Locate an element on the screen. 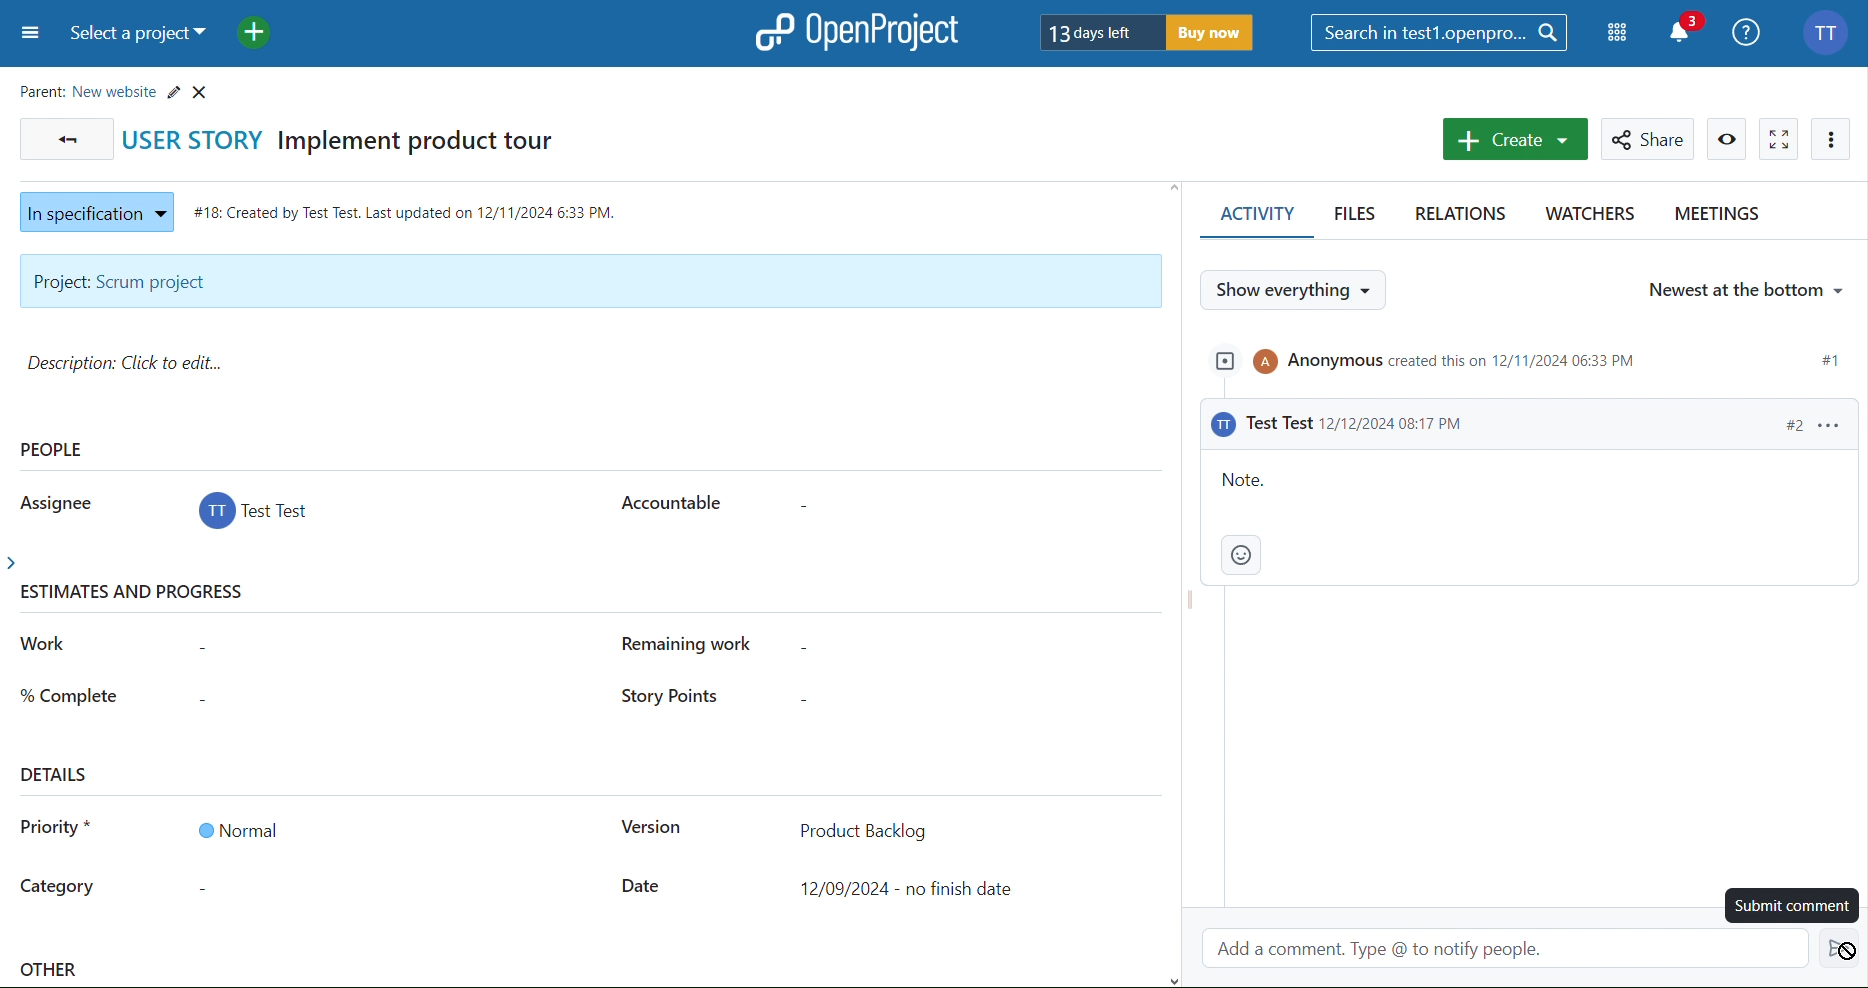  Priority is located at coordinates (56, 831).